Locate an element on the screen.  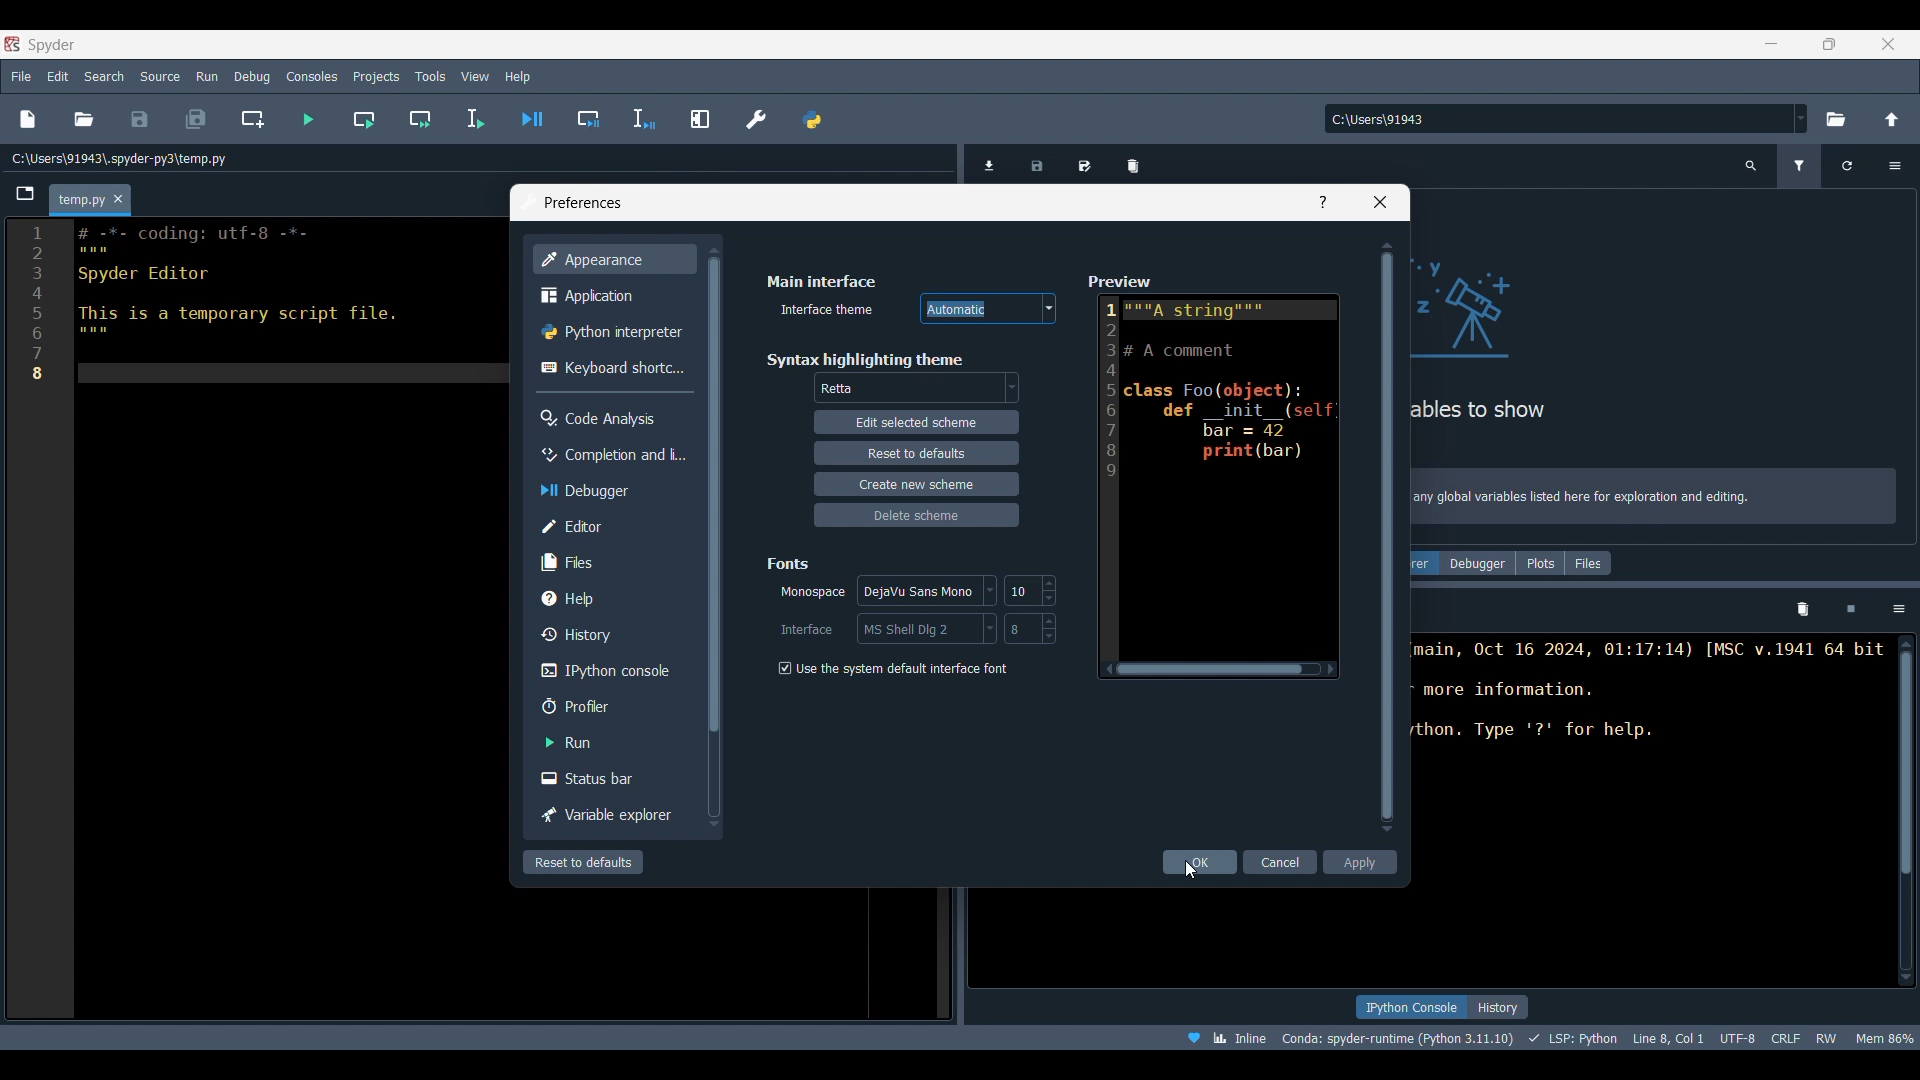
Section title is located at coordinates (821, 281).